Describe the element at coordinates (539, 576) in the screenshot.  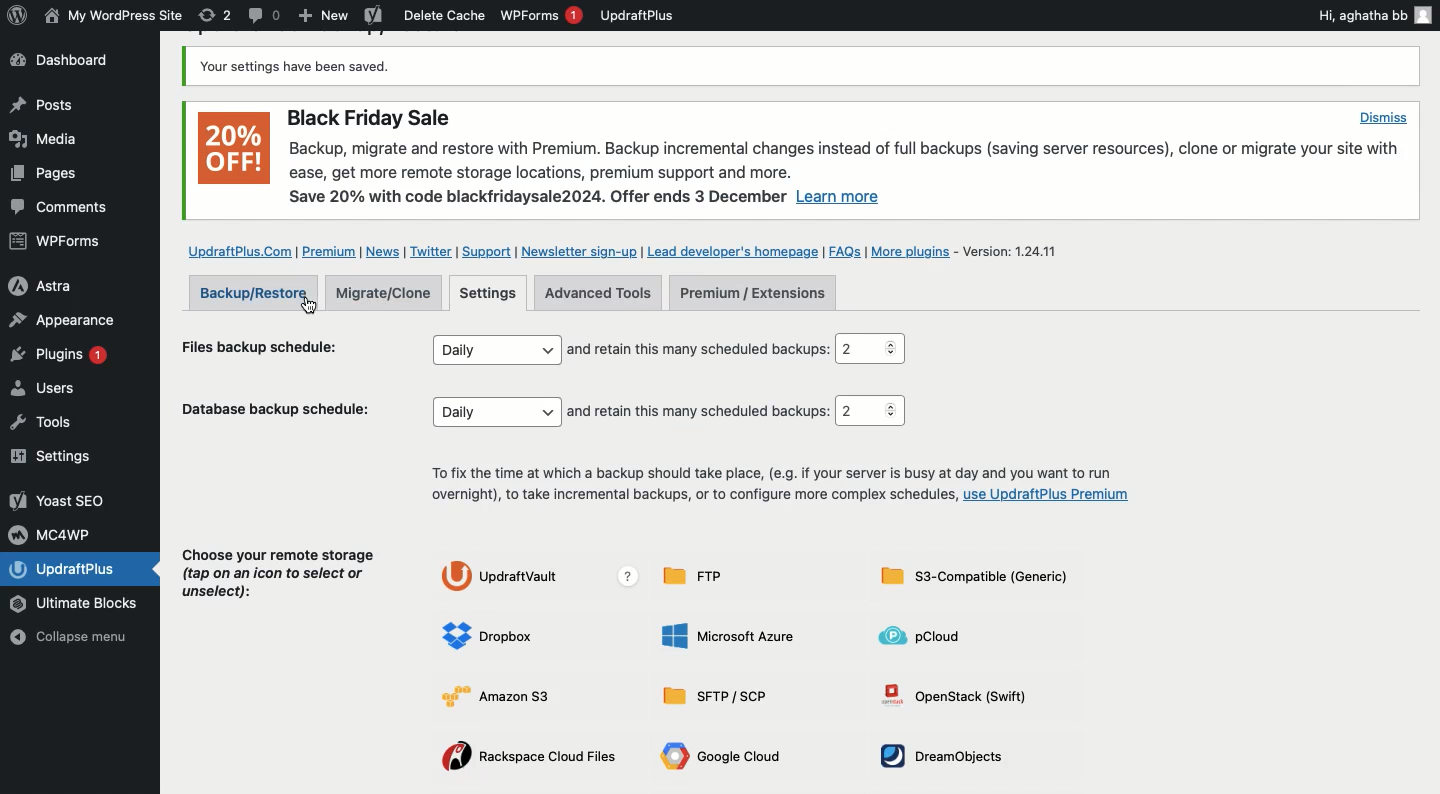
I see `UpdraftVault` at that location.